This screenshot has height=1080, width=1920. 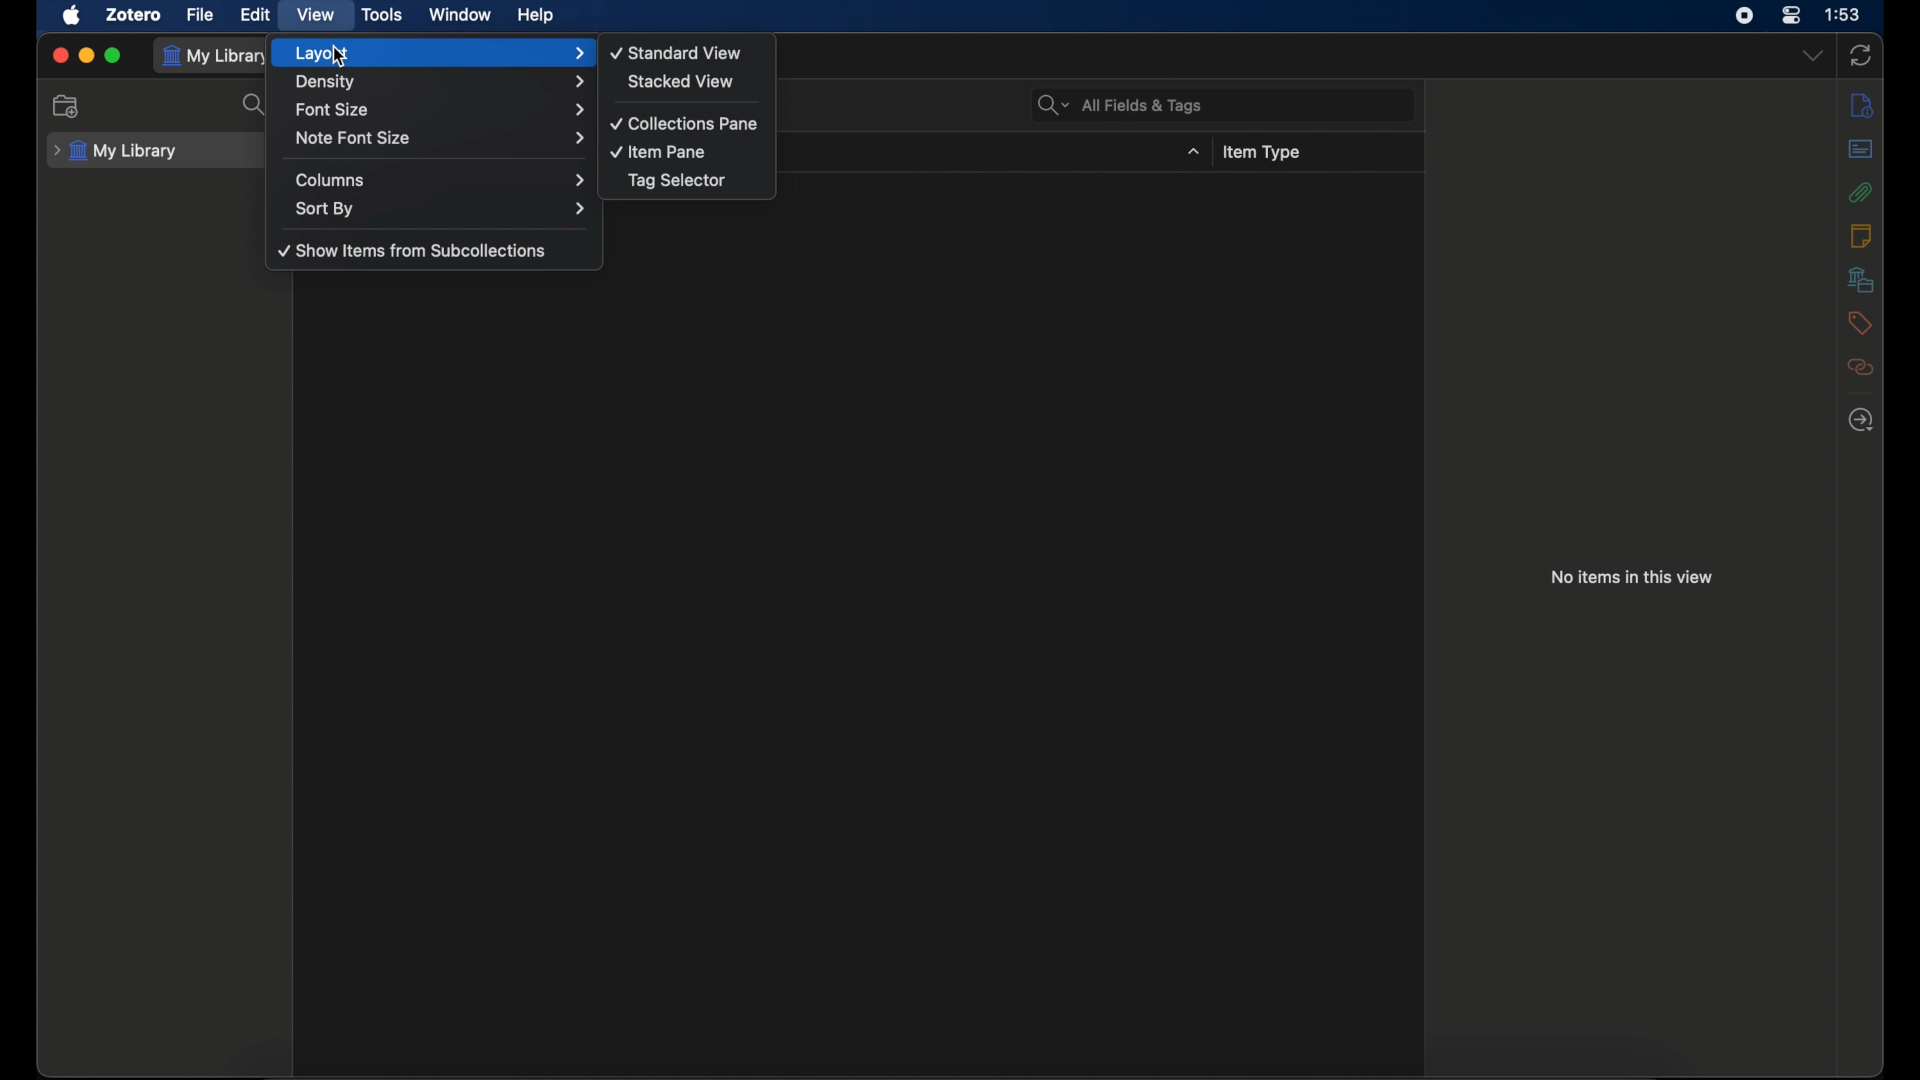 I want to click on locate, so click(x=1862, y=421).